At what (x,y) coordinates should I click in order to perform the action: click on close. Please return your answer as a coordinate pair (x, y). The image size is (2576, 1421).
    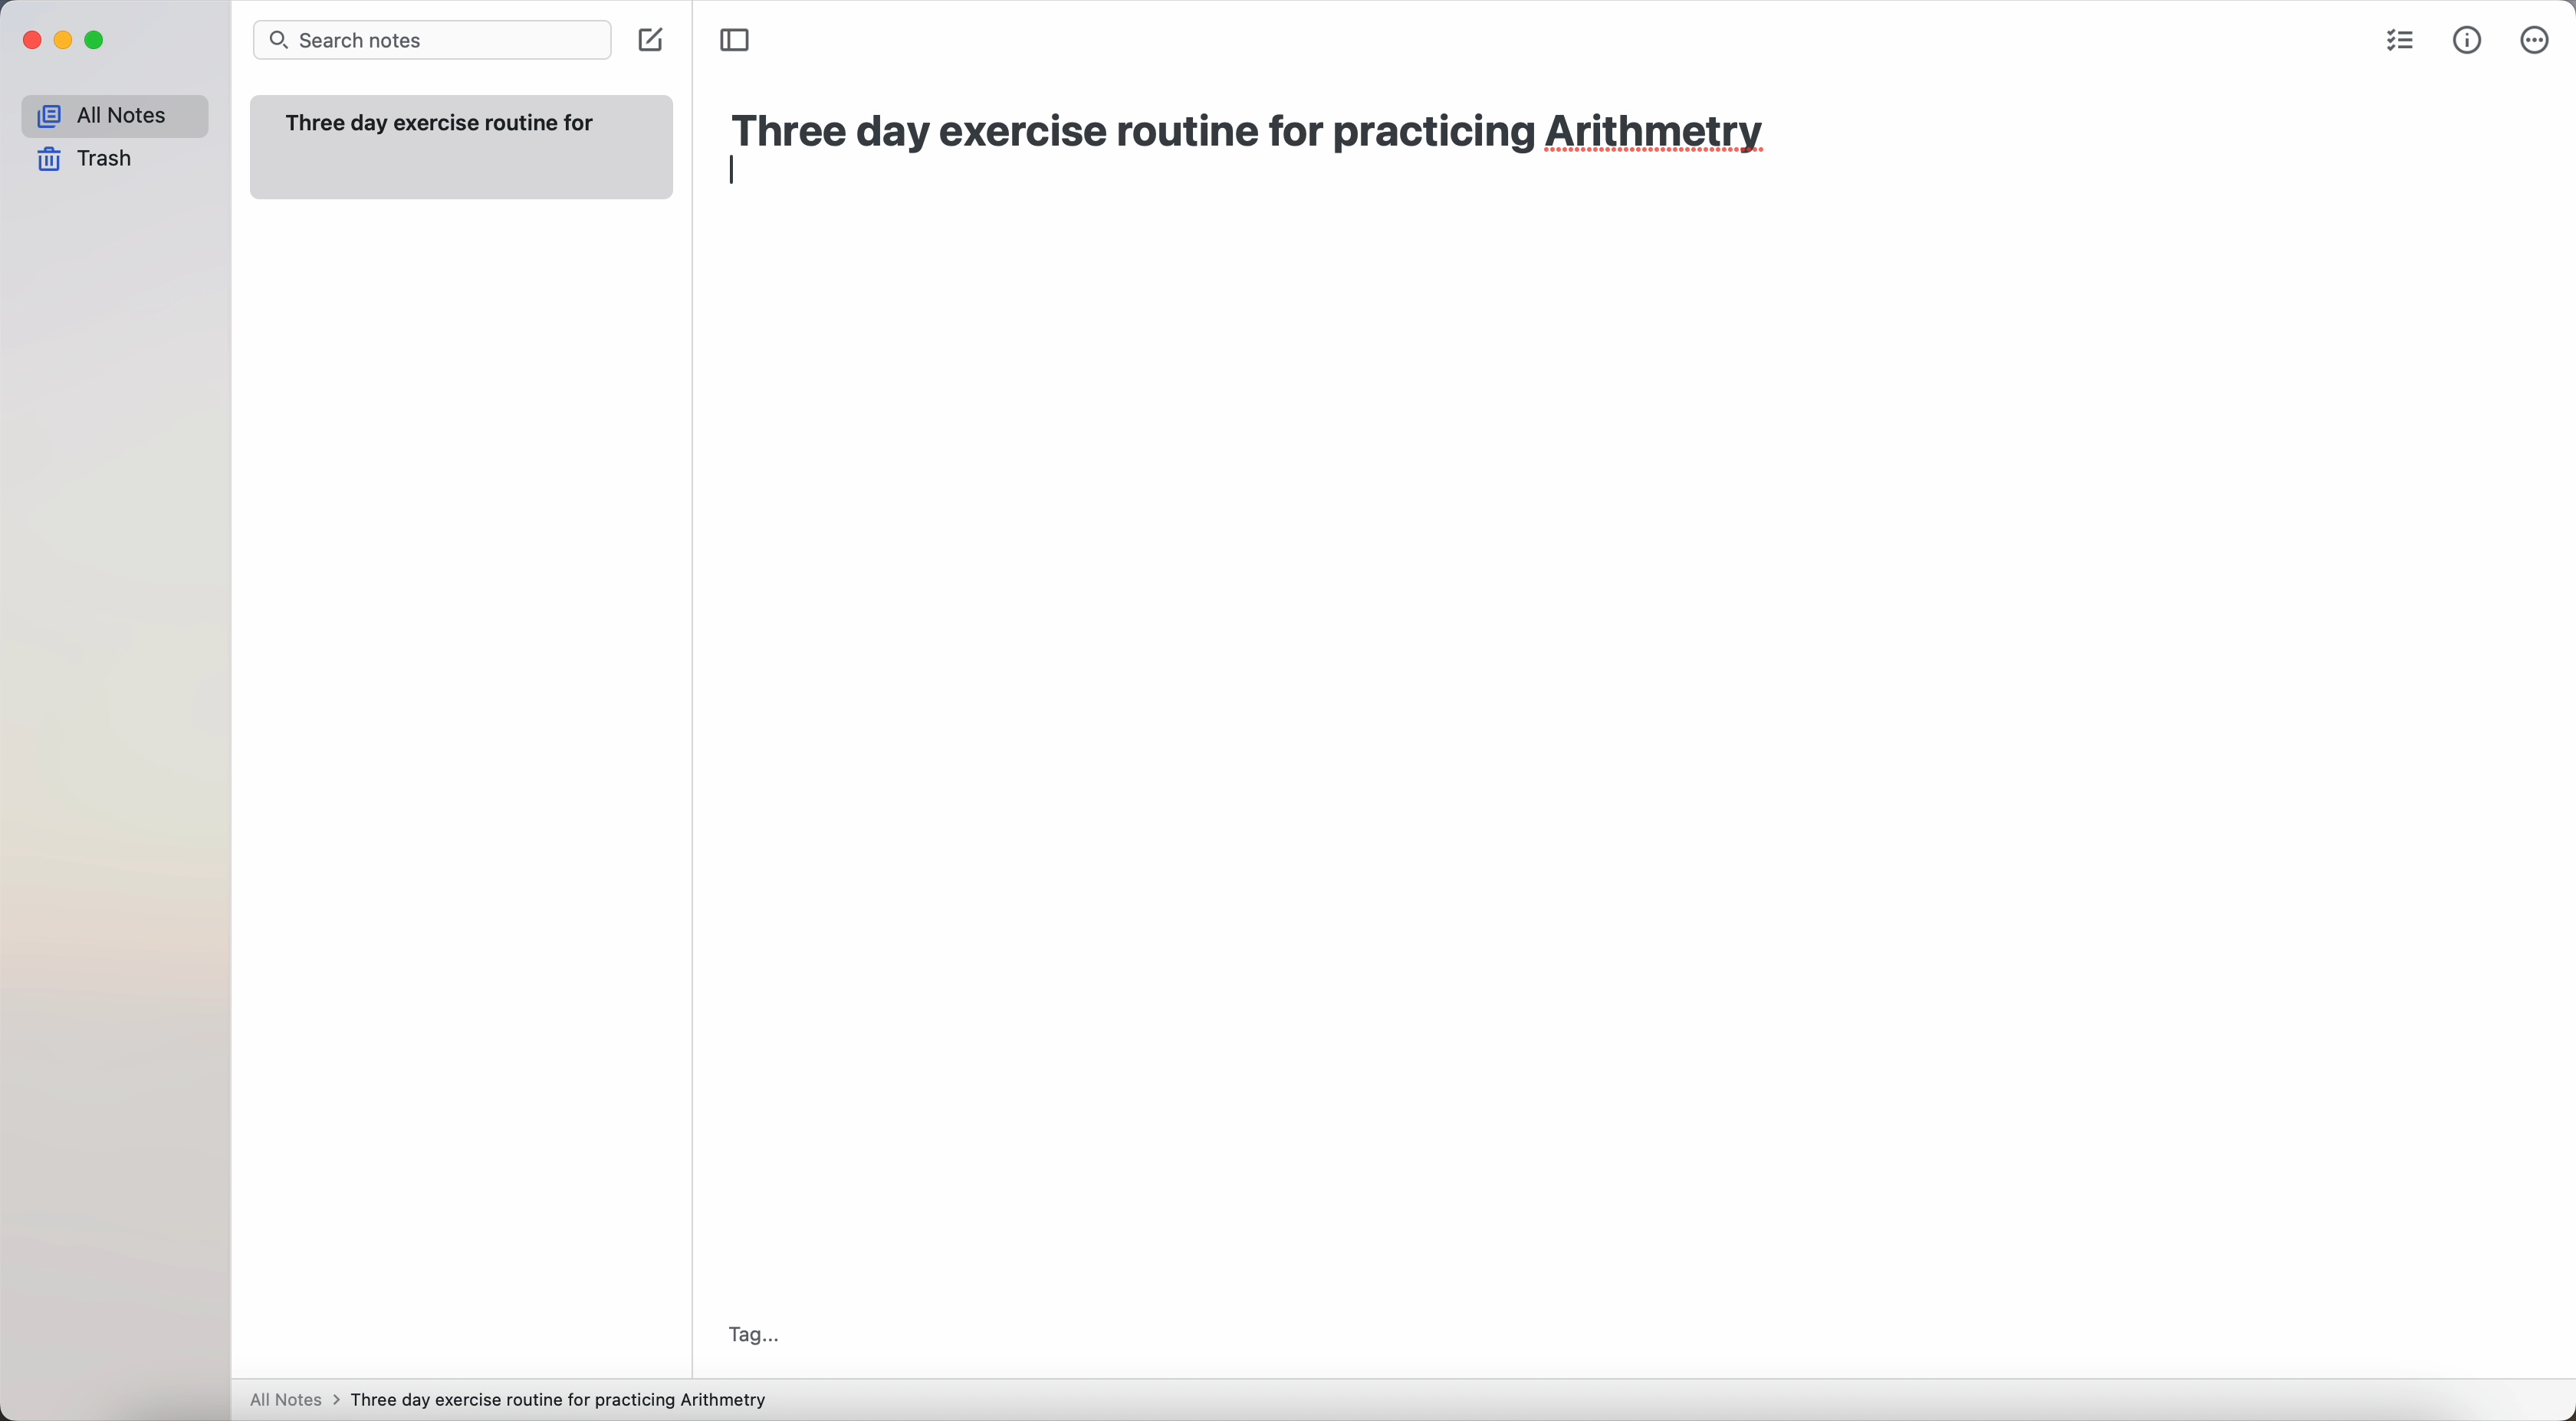
    Looking at the image, I should click on (31, 41).